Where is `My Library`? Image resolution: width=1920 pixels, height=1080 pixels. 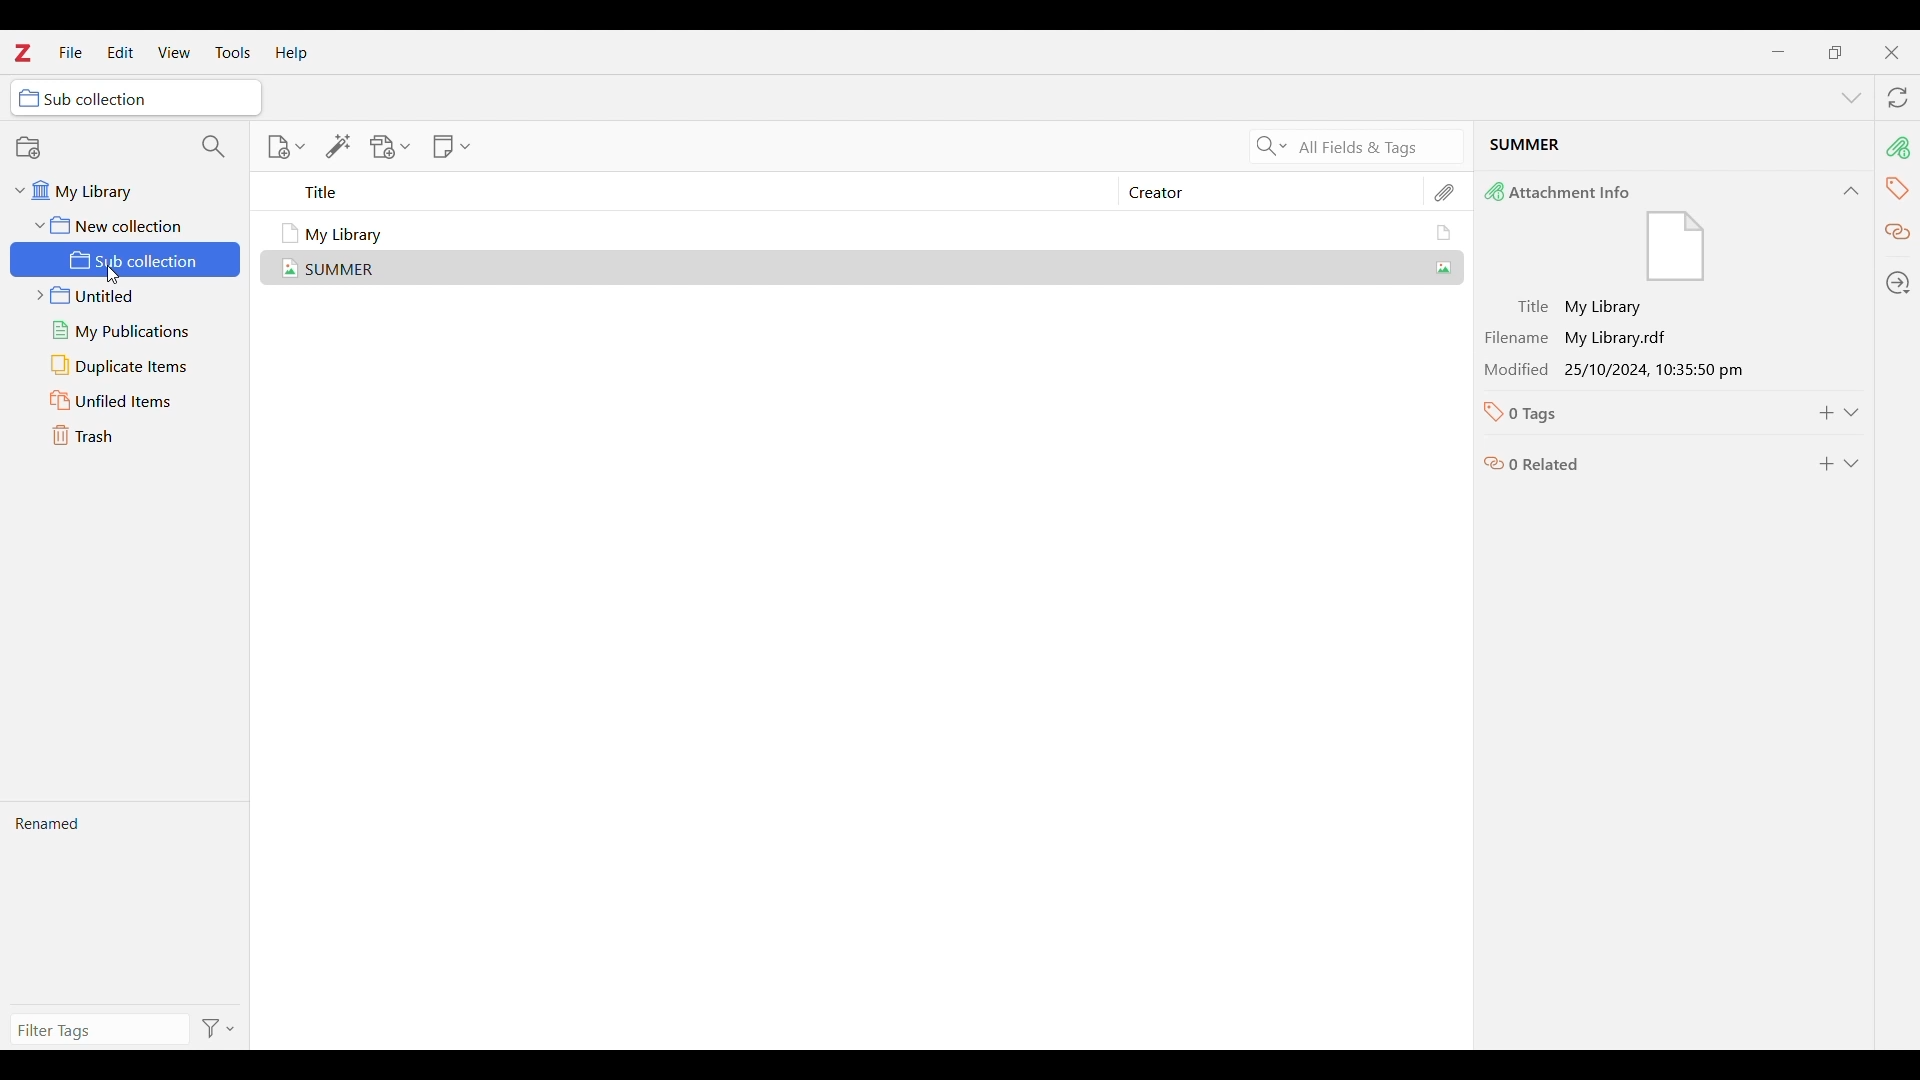 My Library is located at coordinates (869, 233).